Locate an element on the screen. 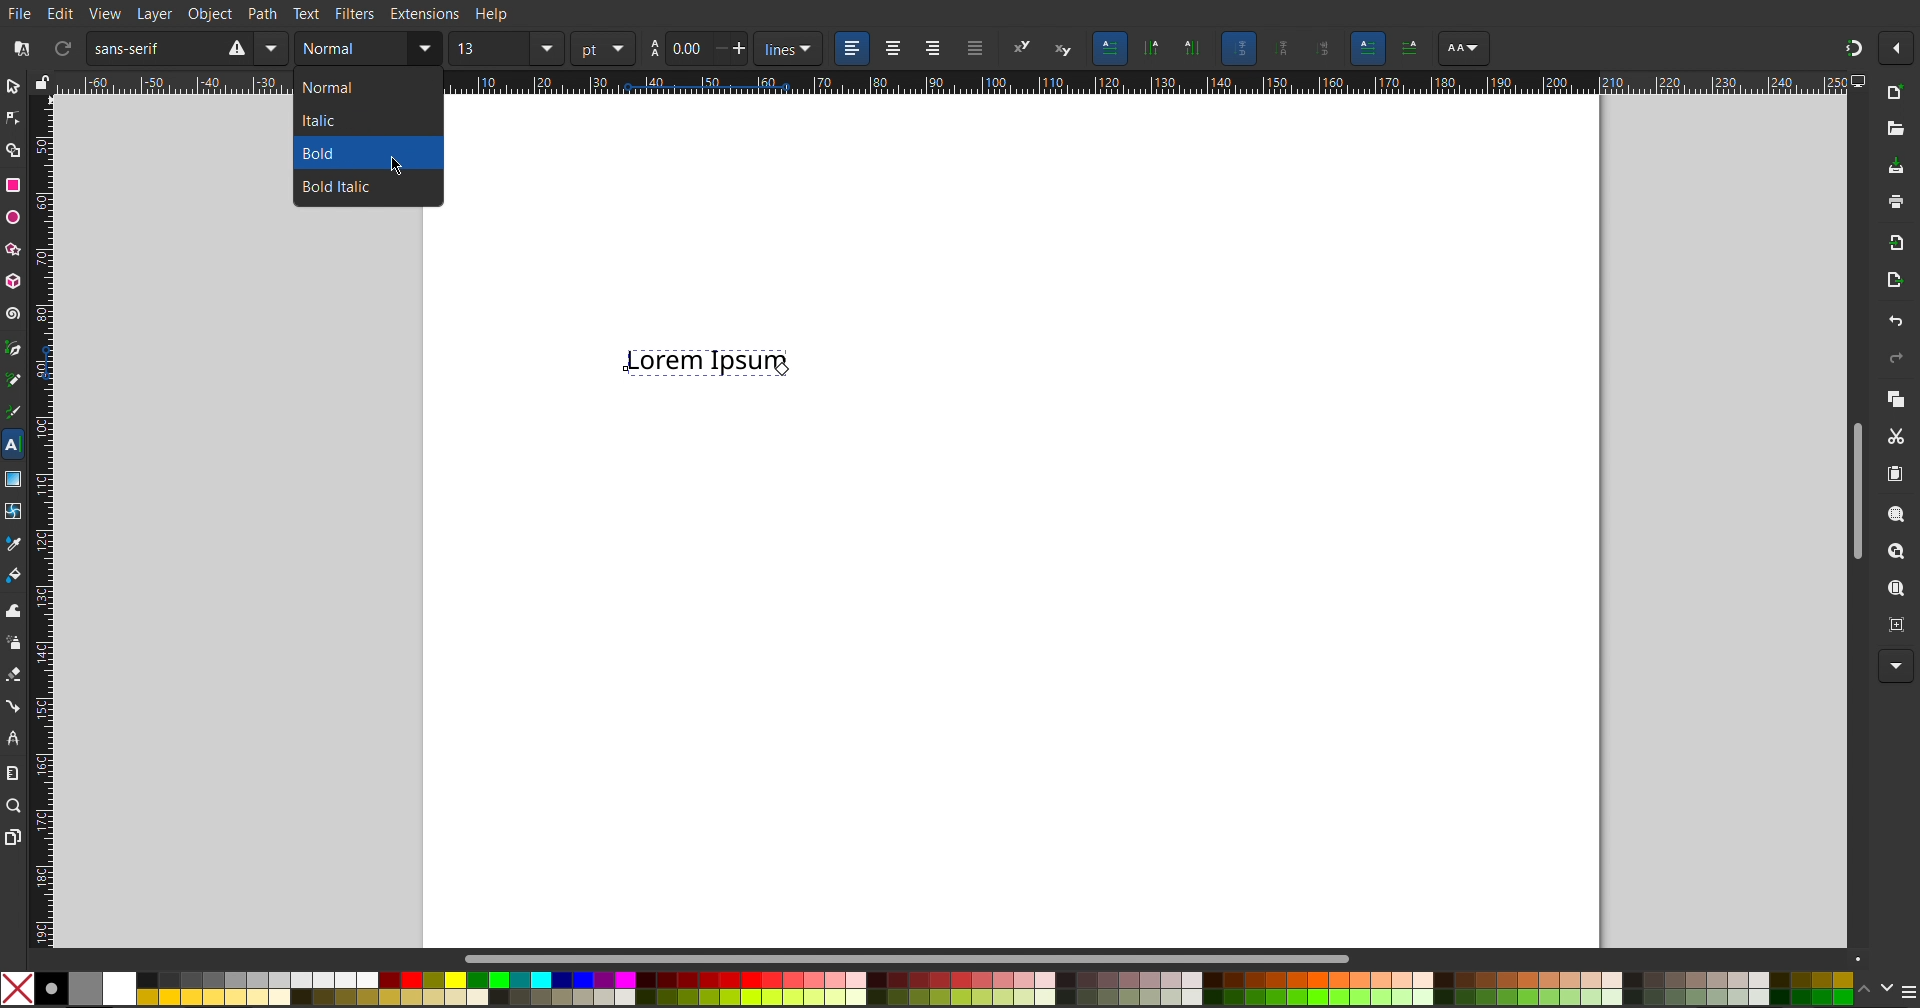  Connector Tool is located at coordinates (14, 705).